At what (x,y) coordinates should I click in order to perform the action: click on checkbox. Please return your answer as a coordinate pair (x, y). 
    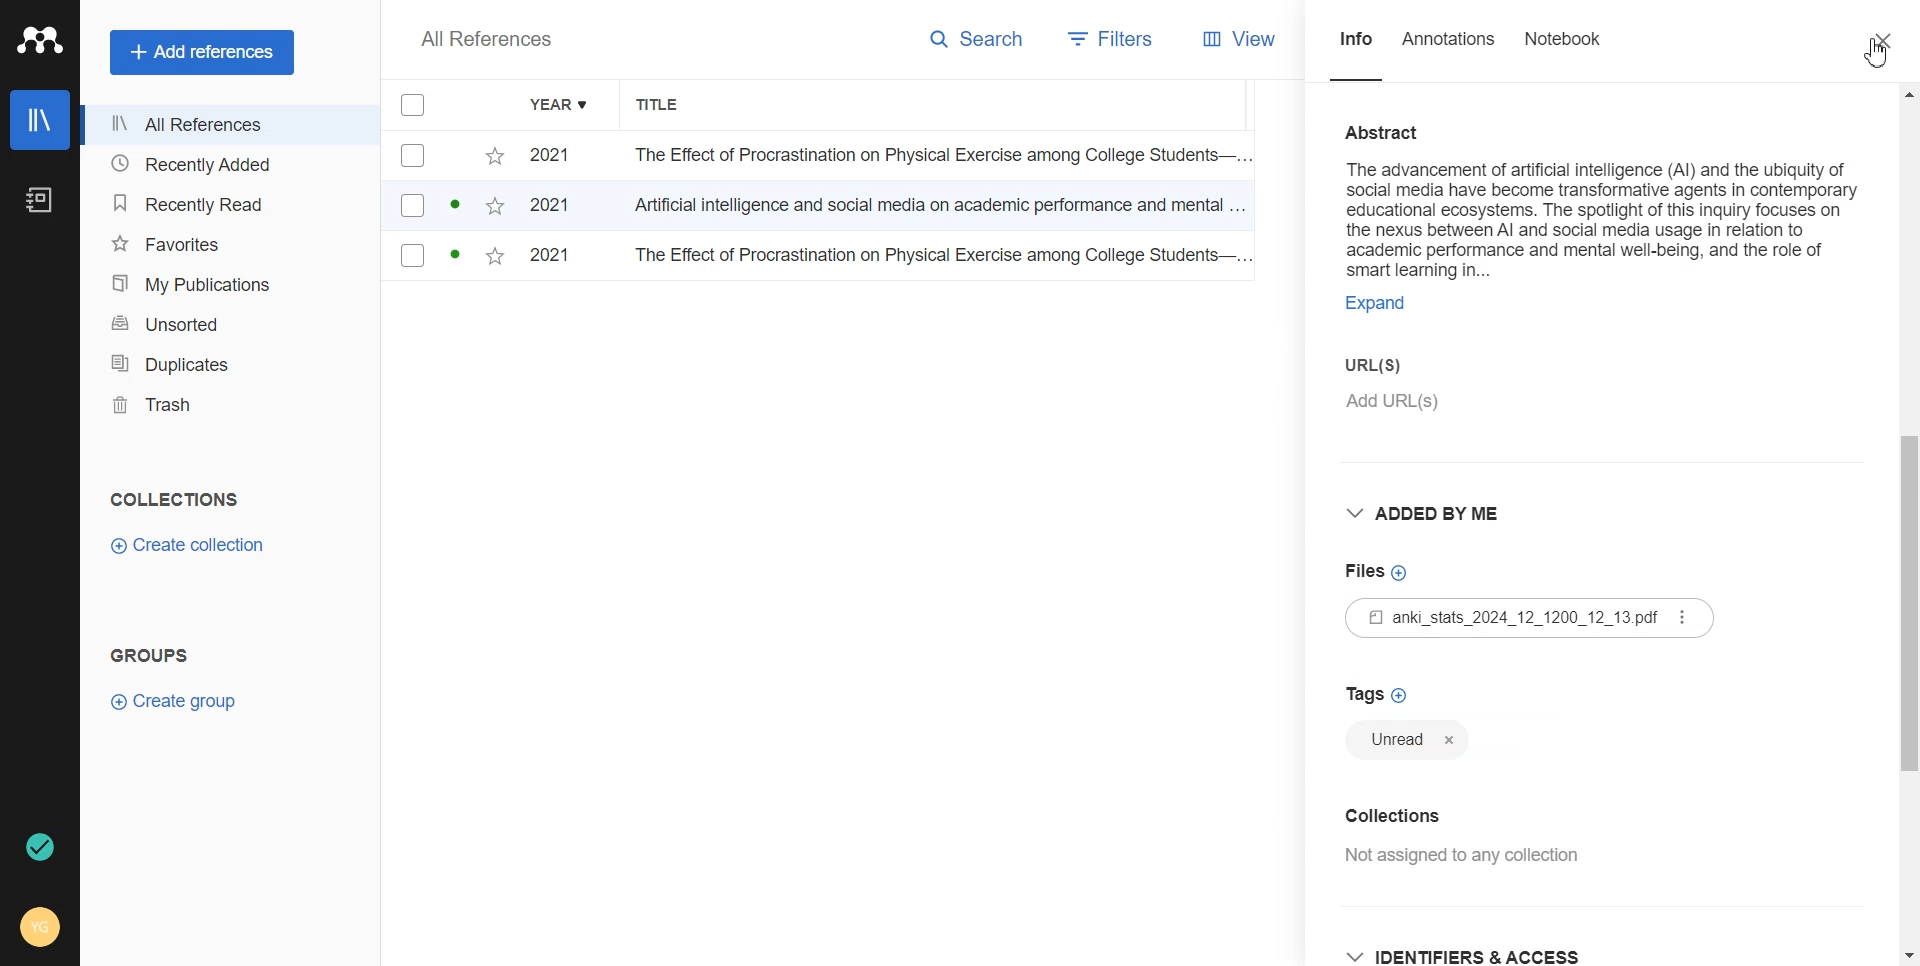
    Looking at the image, I should click on (447, 156).